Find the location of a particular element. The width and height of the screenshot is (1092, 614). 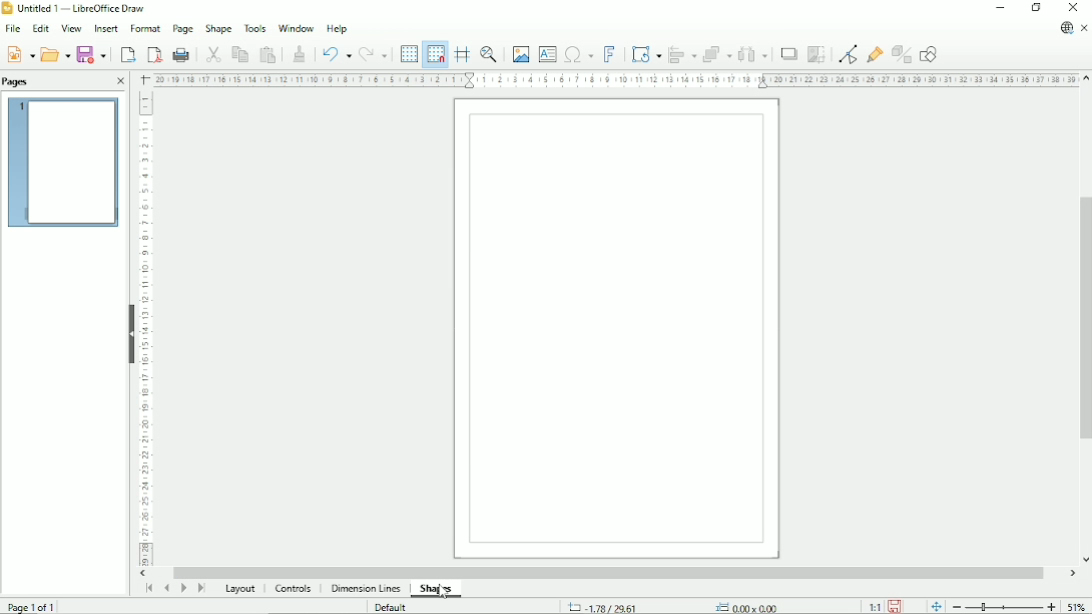

Transformation is located at coordinates (646, 53).